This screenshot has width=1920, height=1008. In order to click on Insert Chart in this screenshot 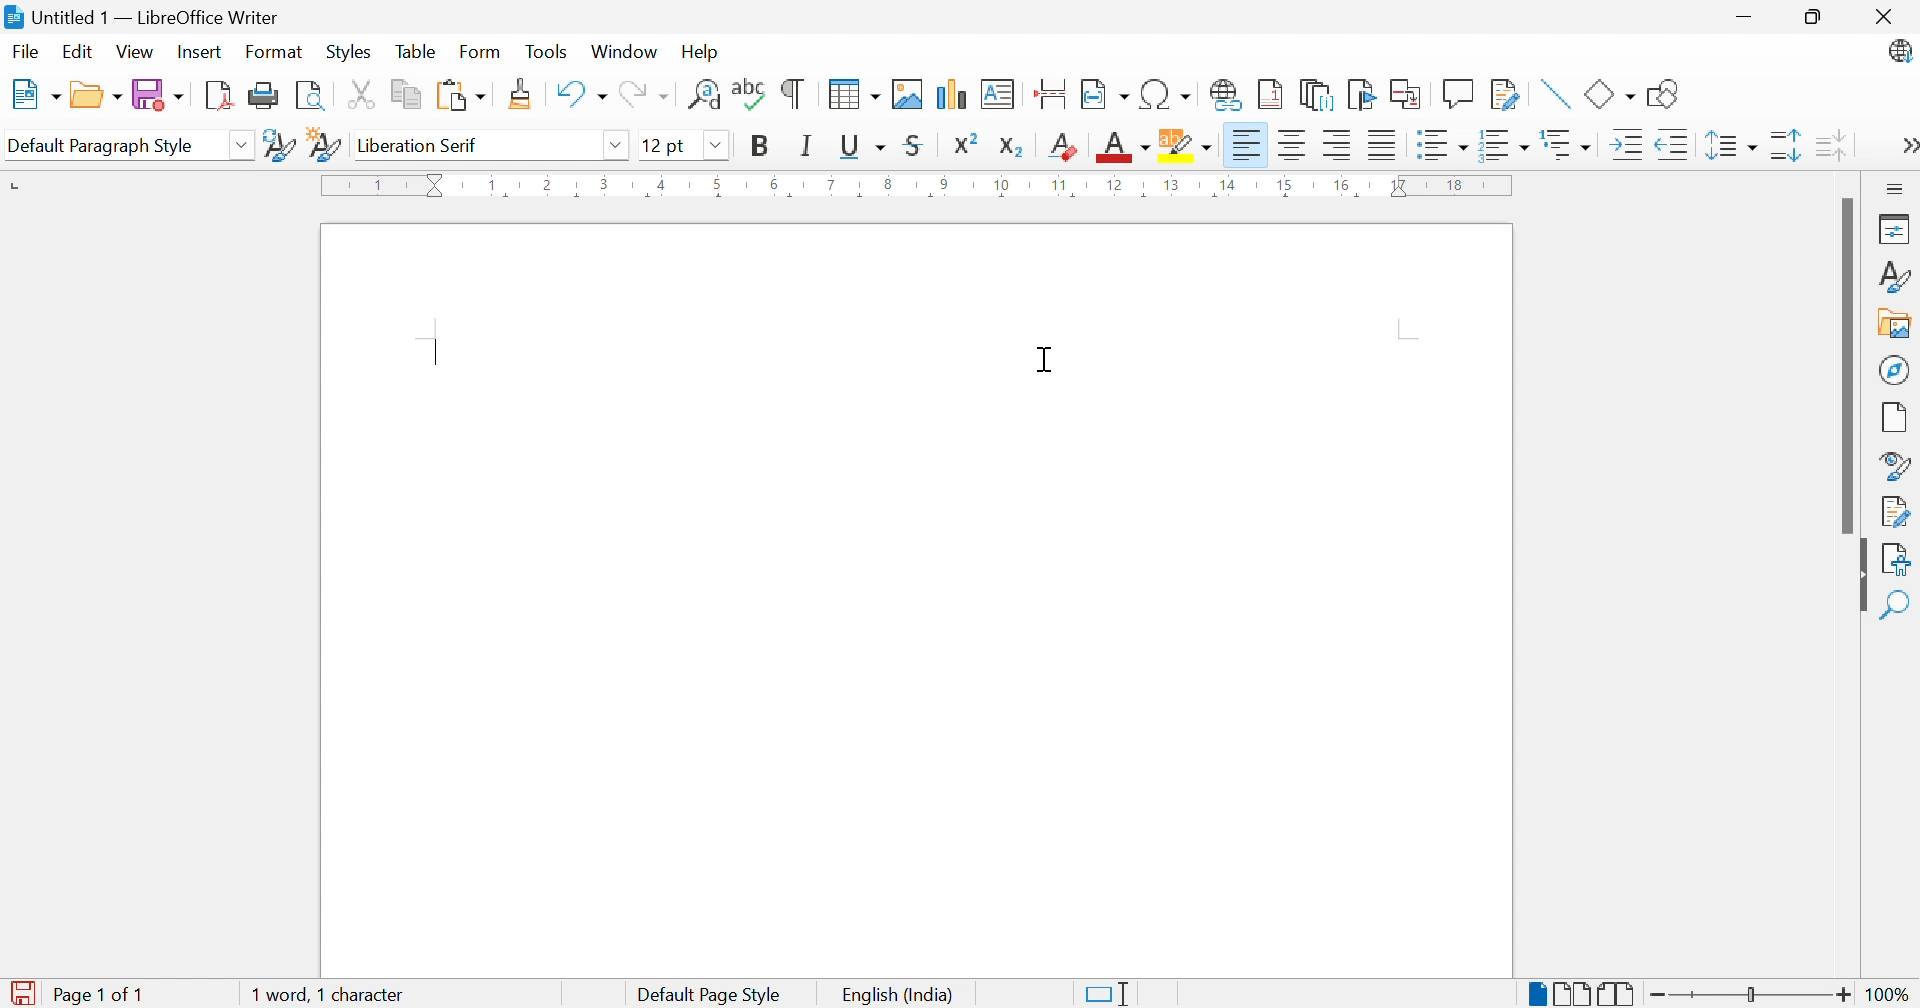, I will do `click(951, 94)`.